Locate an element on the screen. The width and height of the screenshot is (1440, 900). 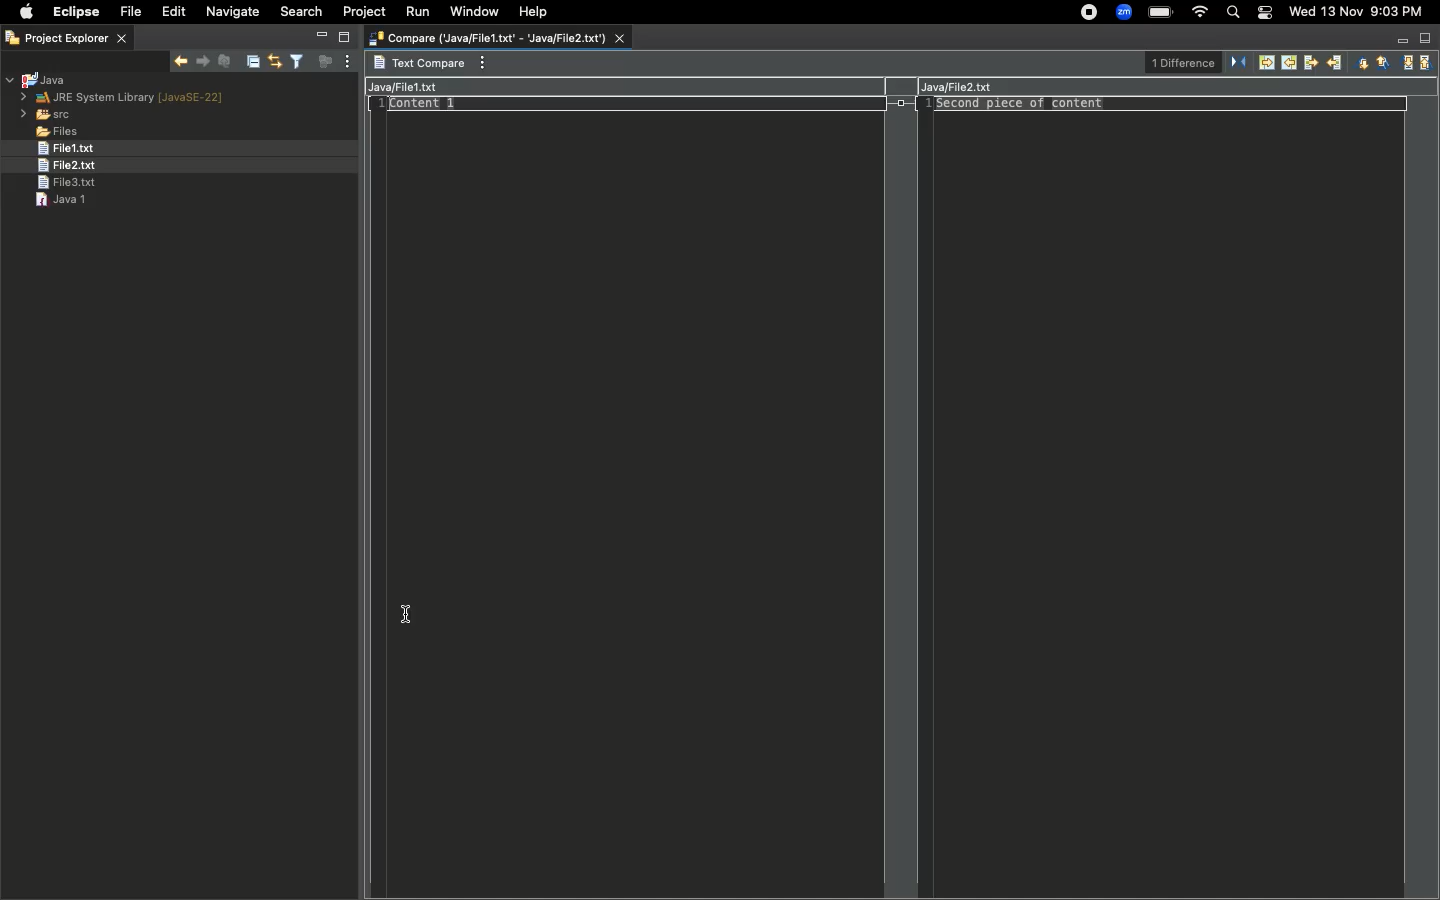
Collapse all is located at coordinates (250, 63).